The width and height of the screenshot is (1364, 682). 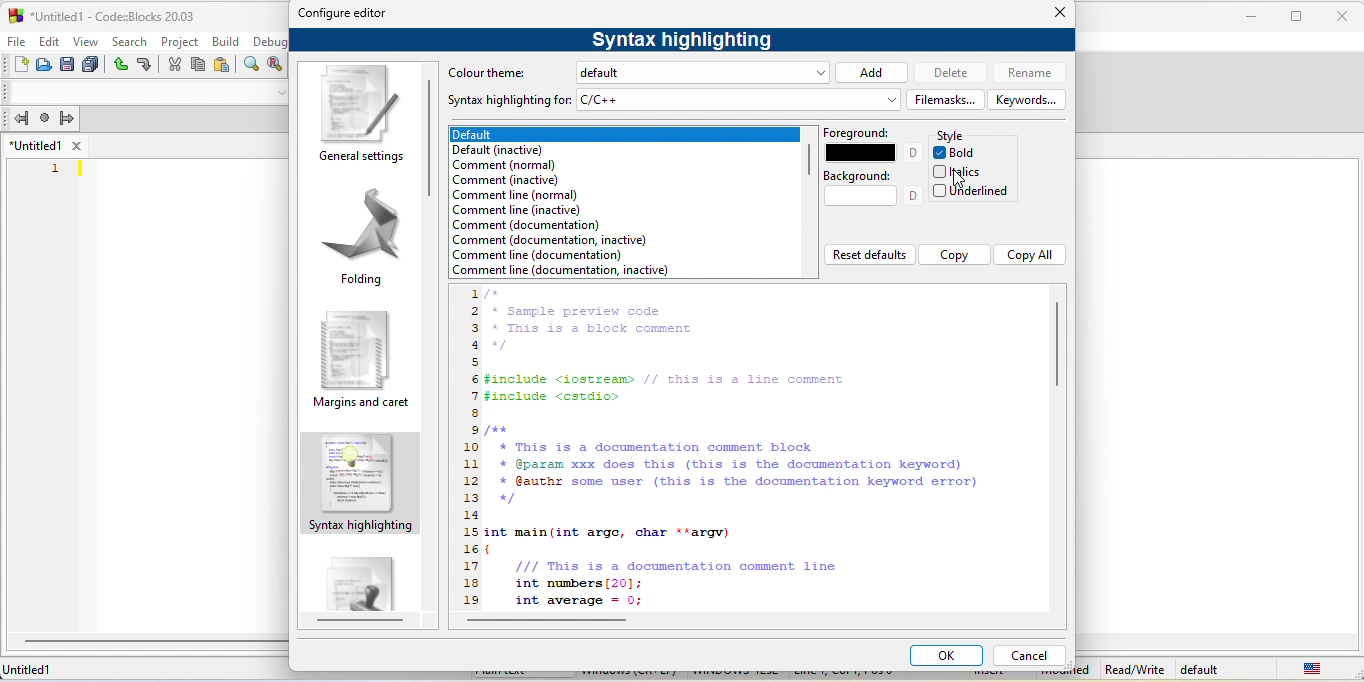 What do you see at coordinates (130, 41) in the screenshot?
I see `search` at bounding box center [130, 41].